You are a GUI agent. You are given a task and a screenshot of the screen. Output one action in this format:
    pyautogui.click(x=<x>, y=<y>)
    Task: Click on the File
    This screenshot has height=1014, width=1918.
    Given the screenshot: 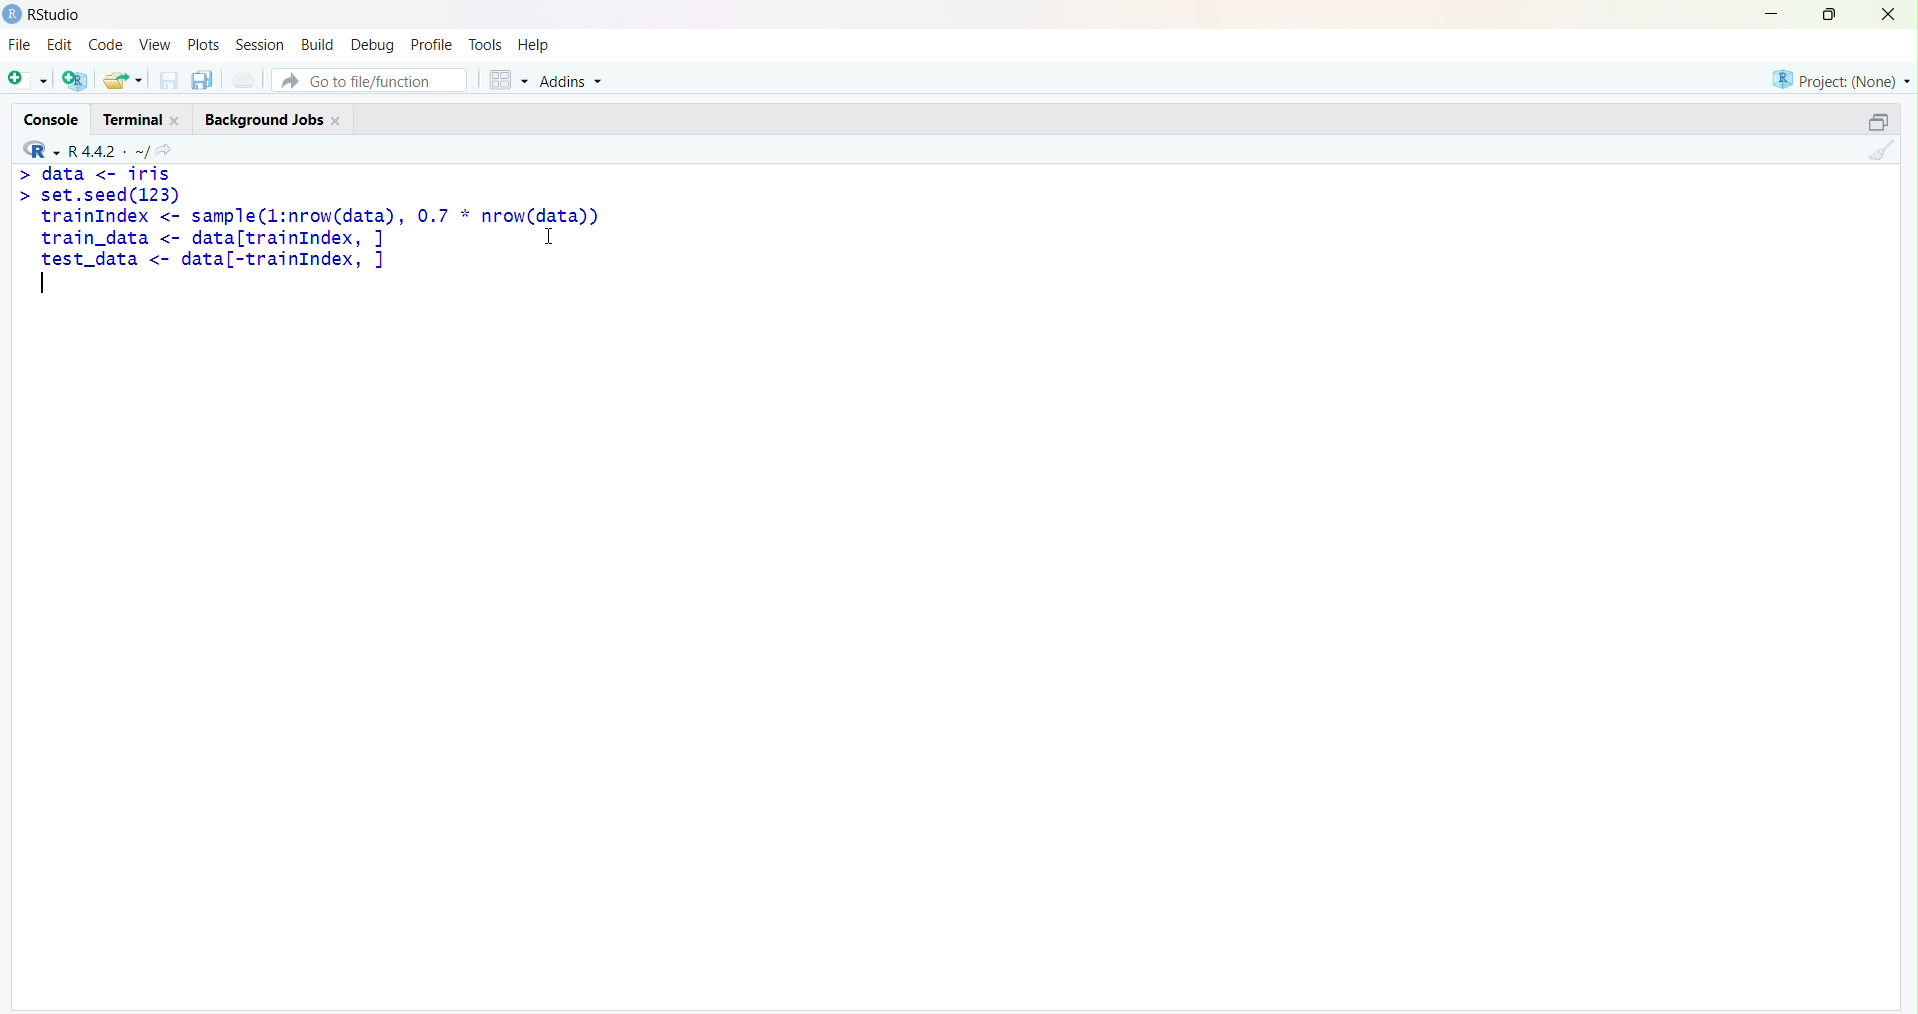 What is the action you would take?
    pyautogui.click(x=19, y=44)
    